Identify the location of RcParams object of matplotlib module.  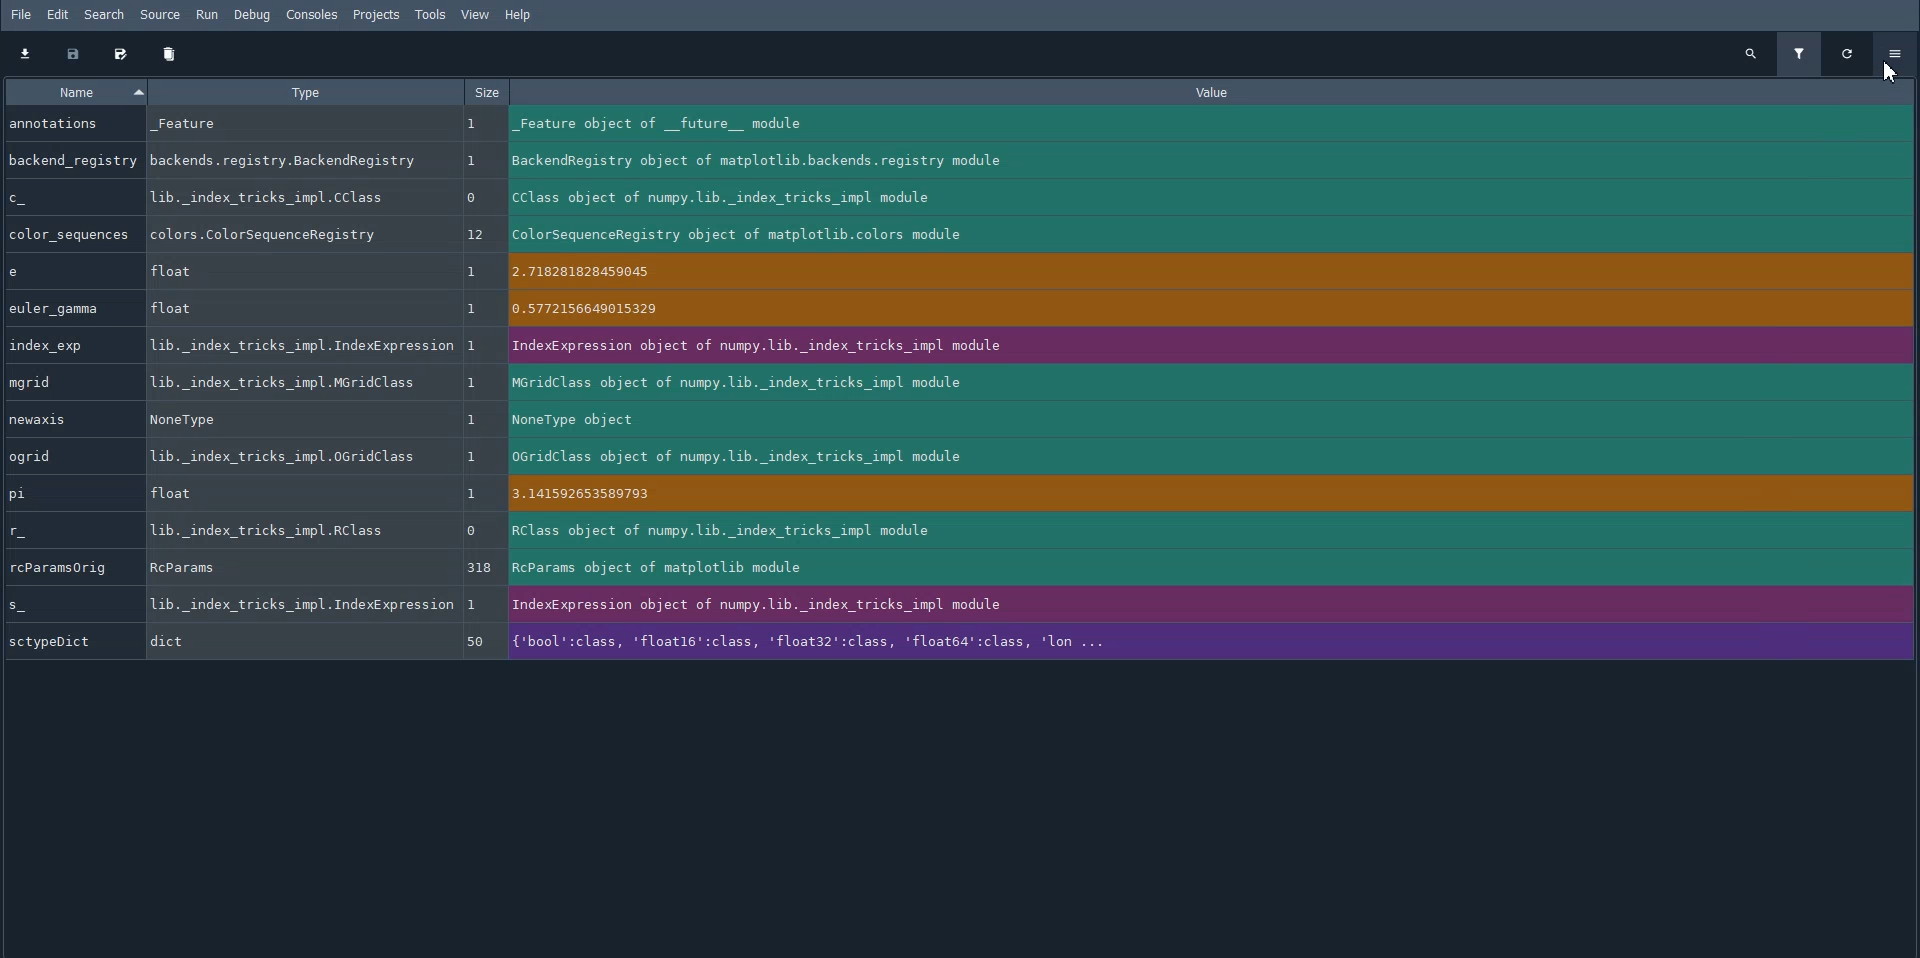
(1211, 568).